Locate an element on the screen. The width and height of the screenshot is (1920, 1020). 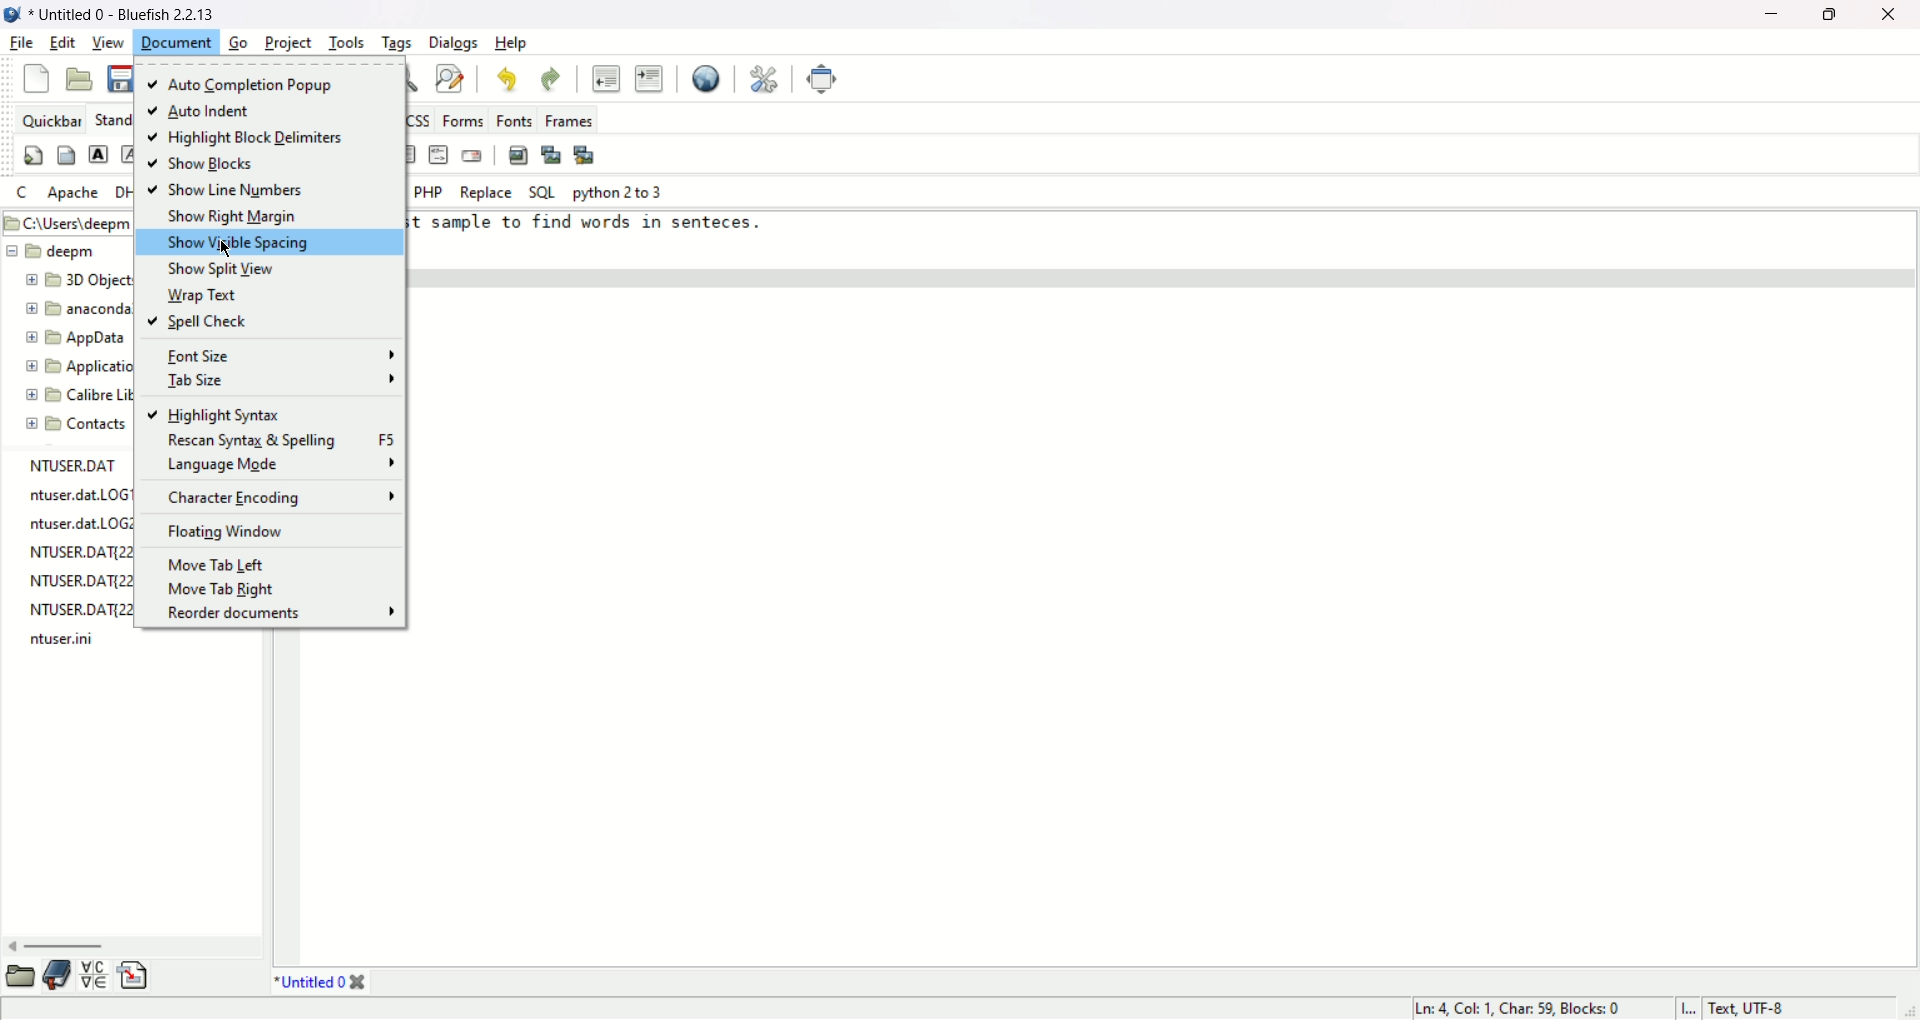
PHP is located at coordinates (426, 191).